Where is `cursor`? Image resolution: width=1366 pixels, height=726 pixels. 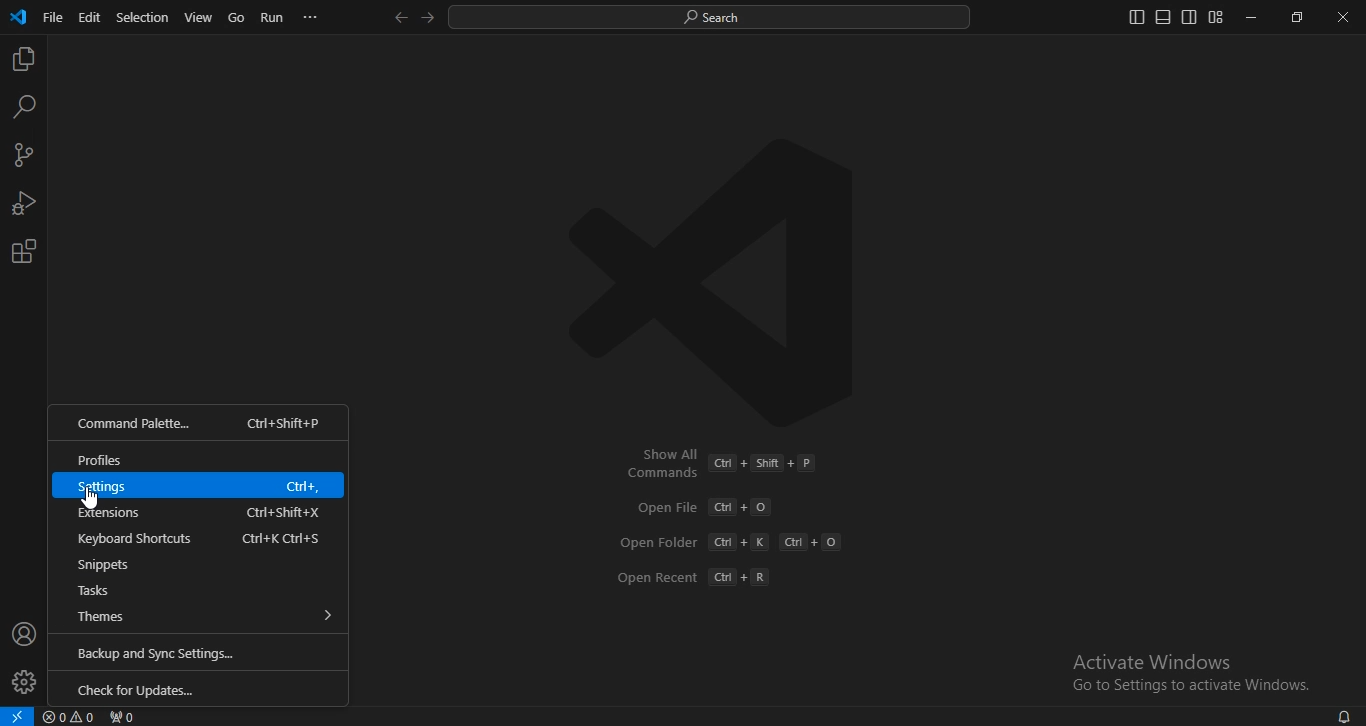 cursor is located at coordinates (94, 502).